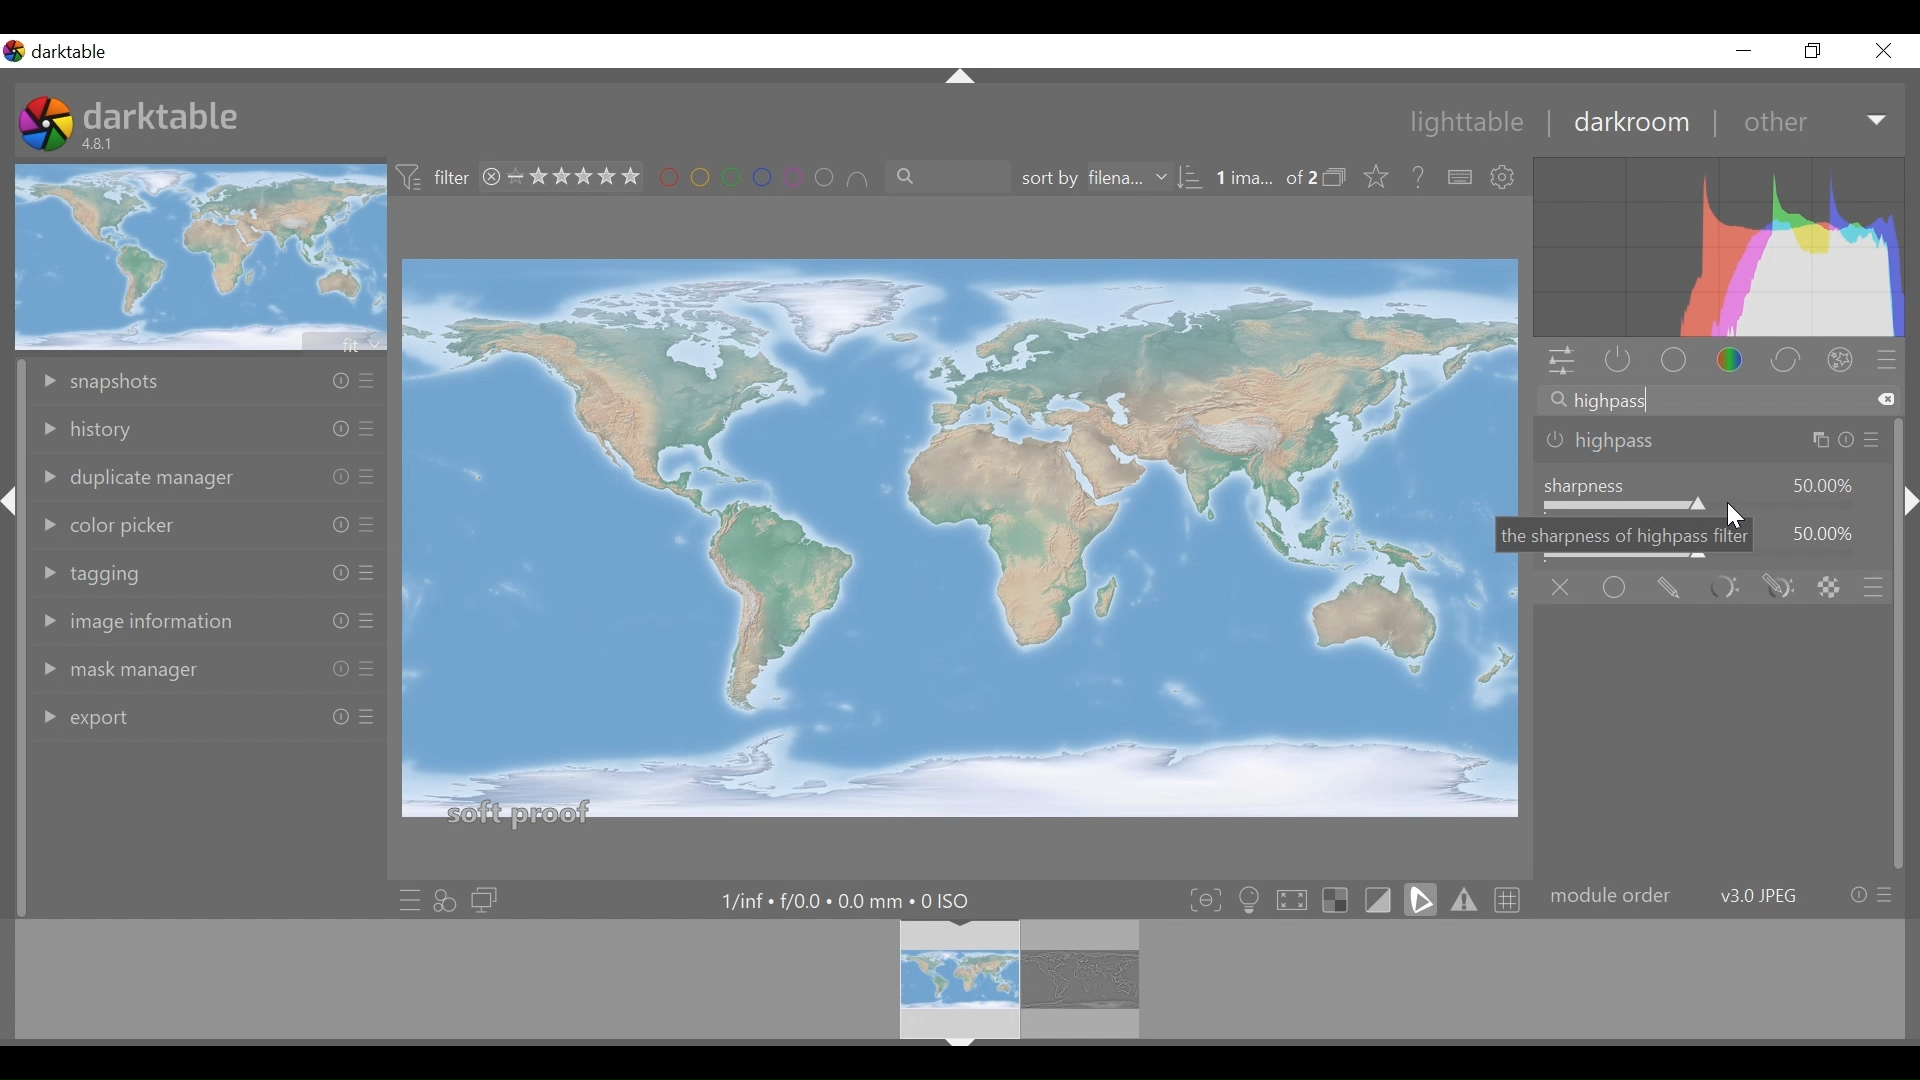 The width and height of the screenshot is (1920, 1080). What do you see at coordinates (573, 176) in the screenshot?
I see `range rating` at bounding box center [573, 176].